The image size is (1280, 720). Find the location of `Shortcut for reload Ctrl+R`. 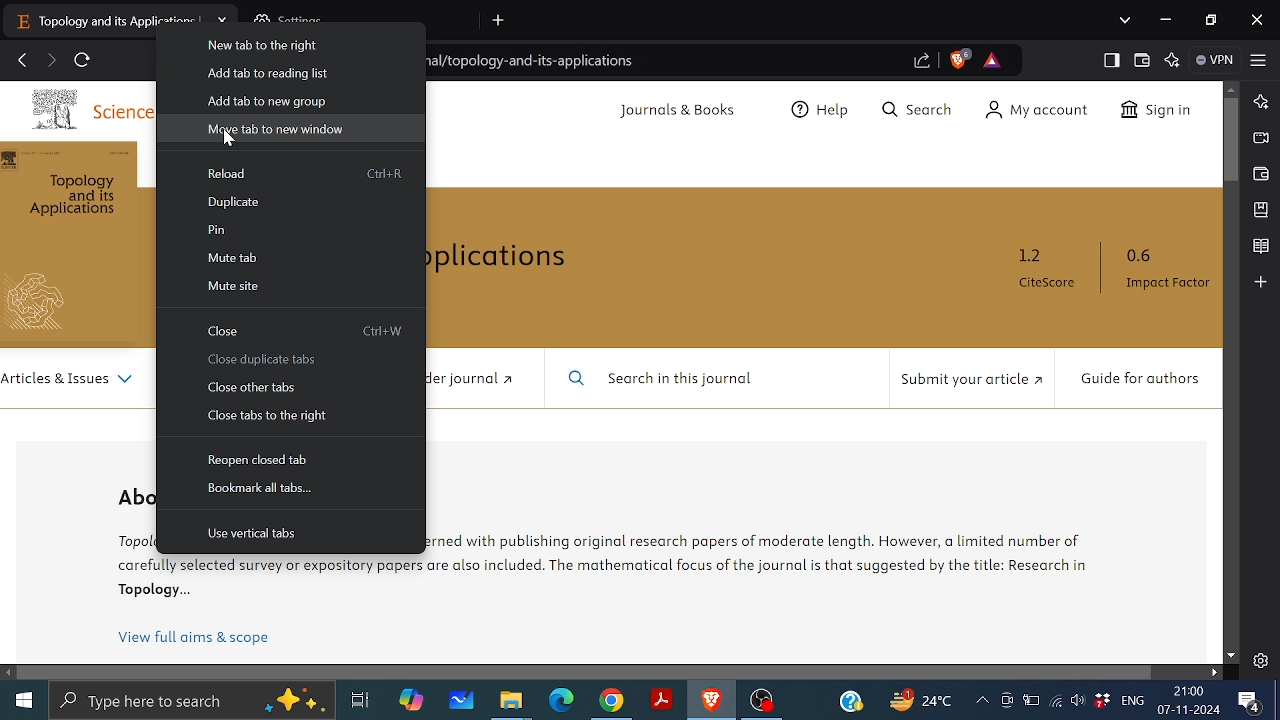

Shortcut for reload Ctrl+R is located at coordinates (386, 172).